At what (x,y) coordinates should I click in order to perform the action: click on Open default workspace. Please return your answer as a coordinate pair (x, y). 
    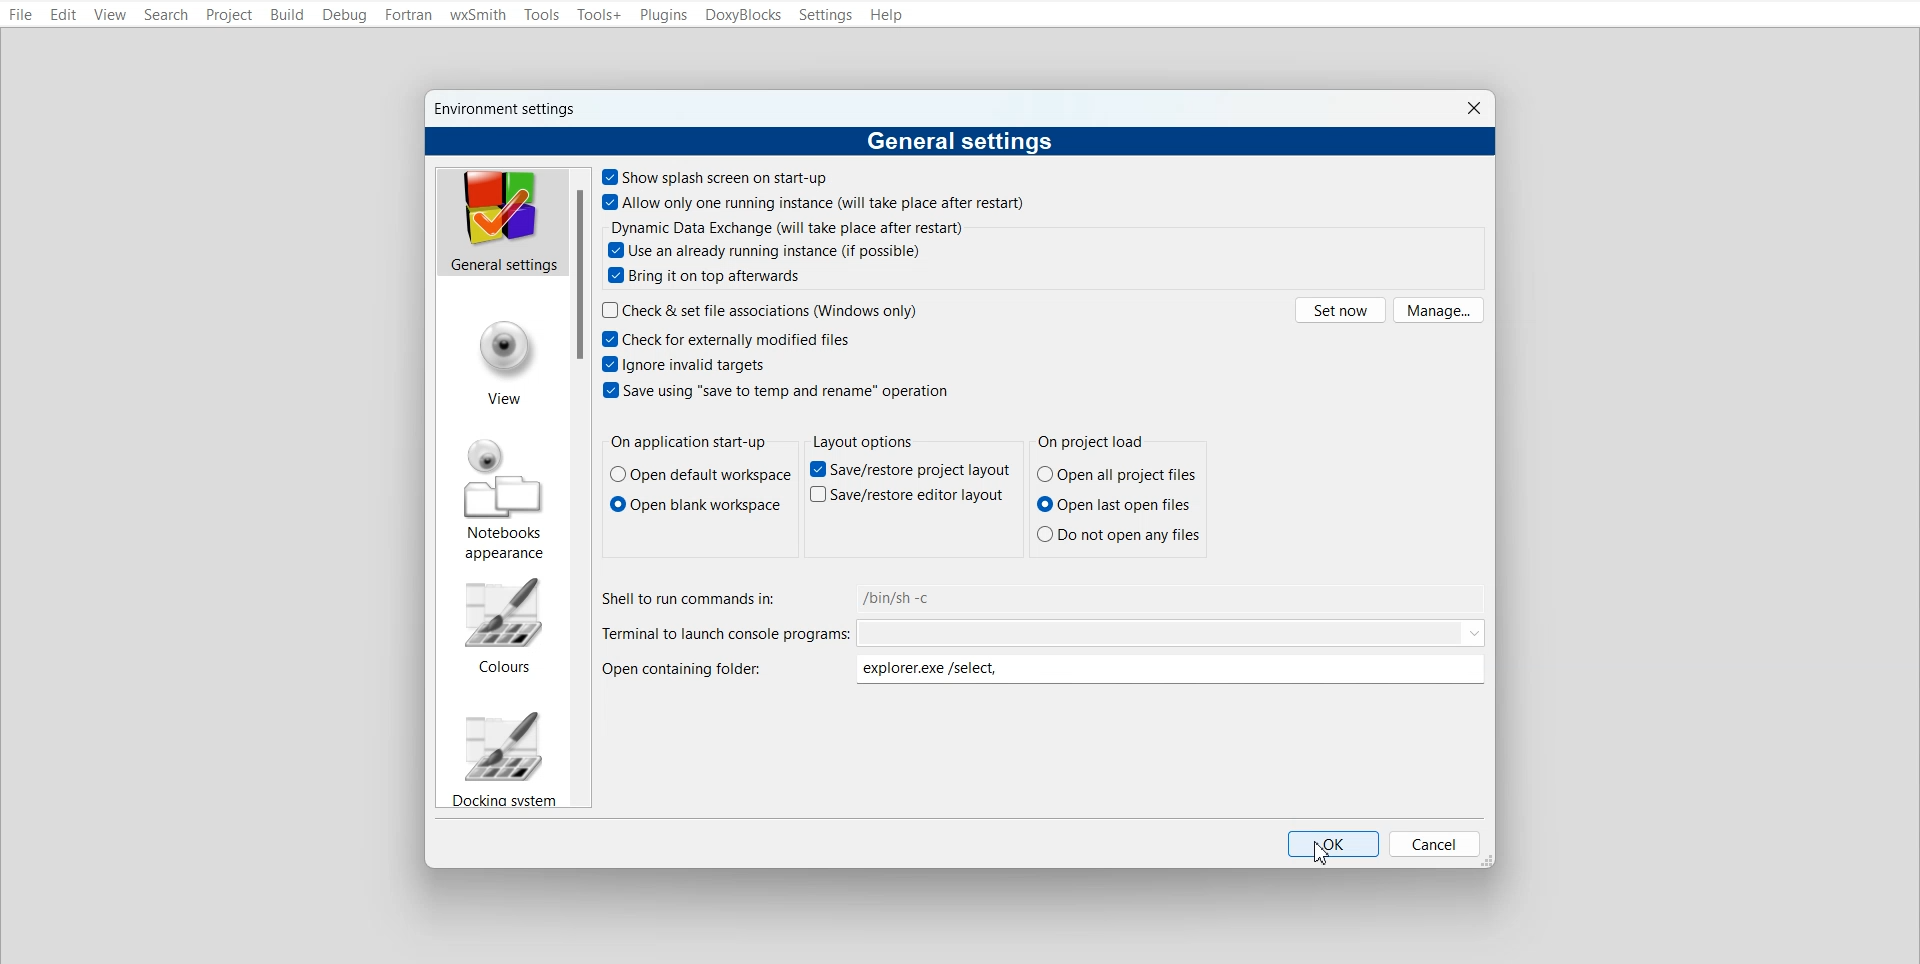
    Looking at the image, I should click on (701, 475).